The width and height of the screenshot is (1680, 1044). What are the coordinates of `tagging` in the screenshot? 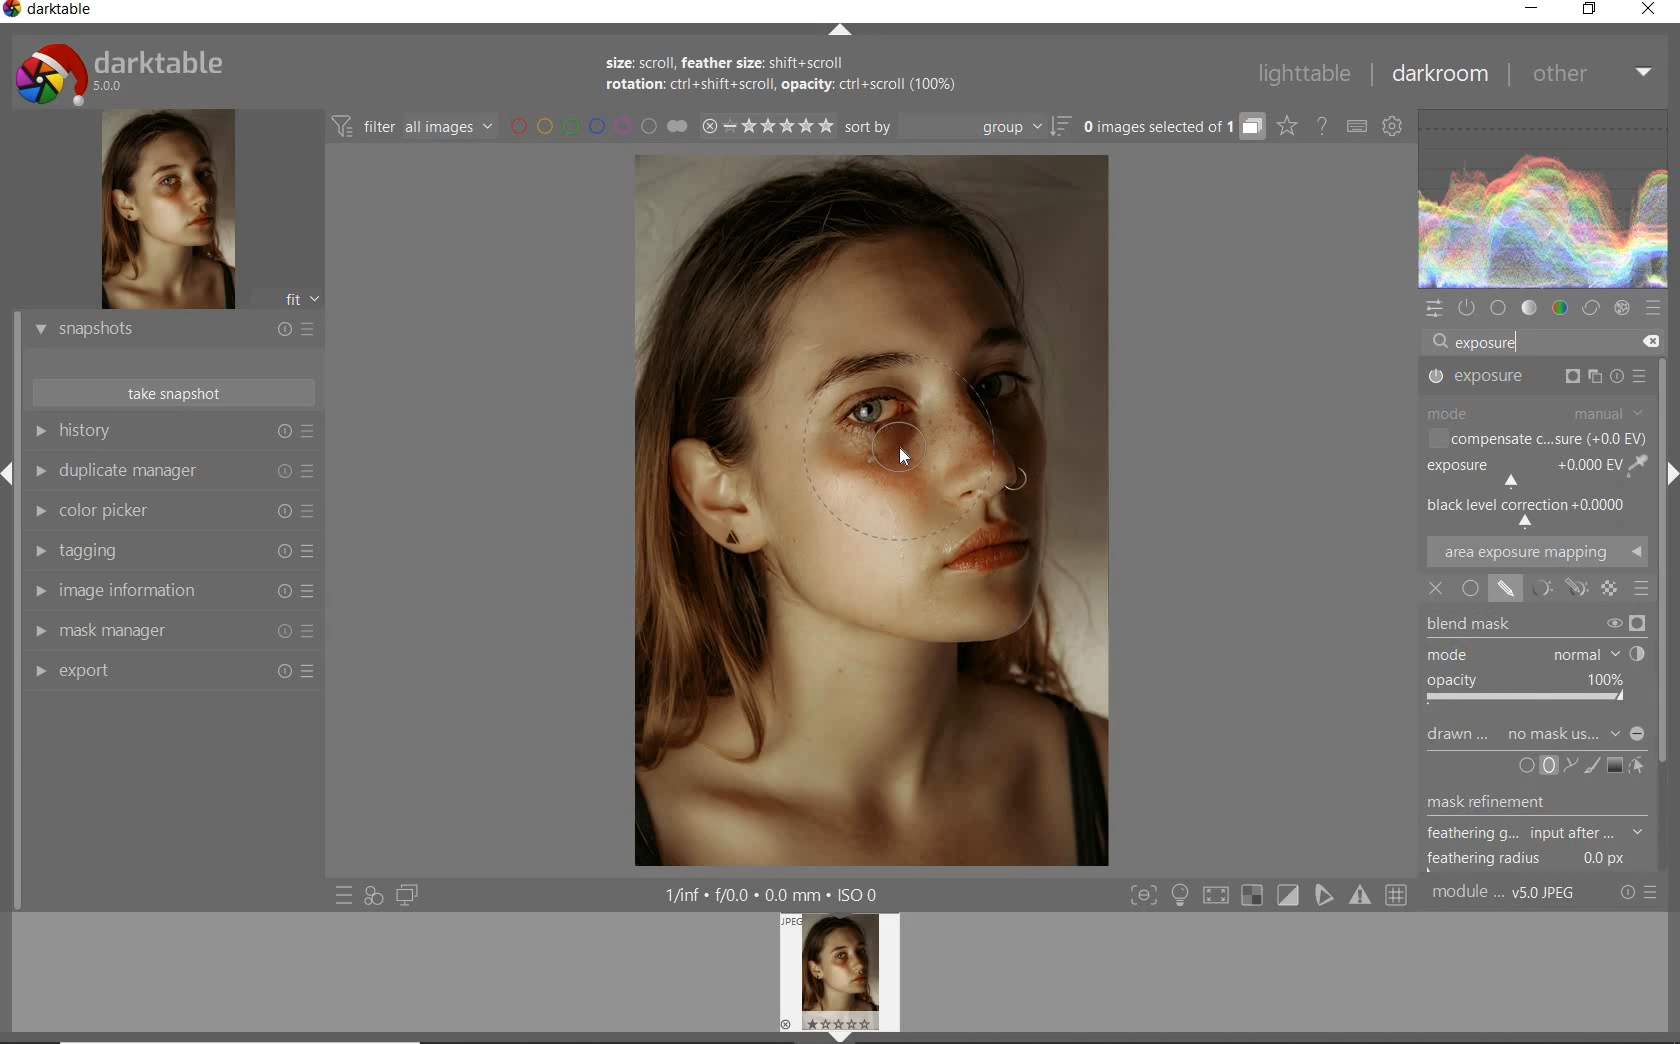 It's located at (172, 549).